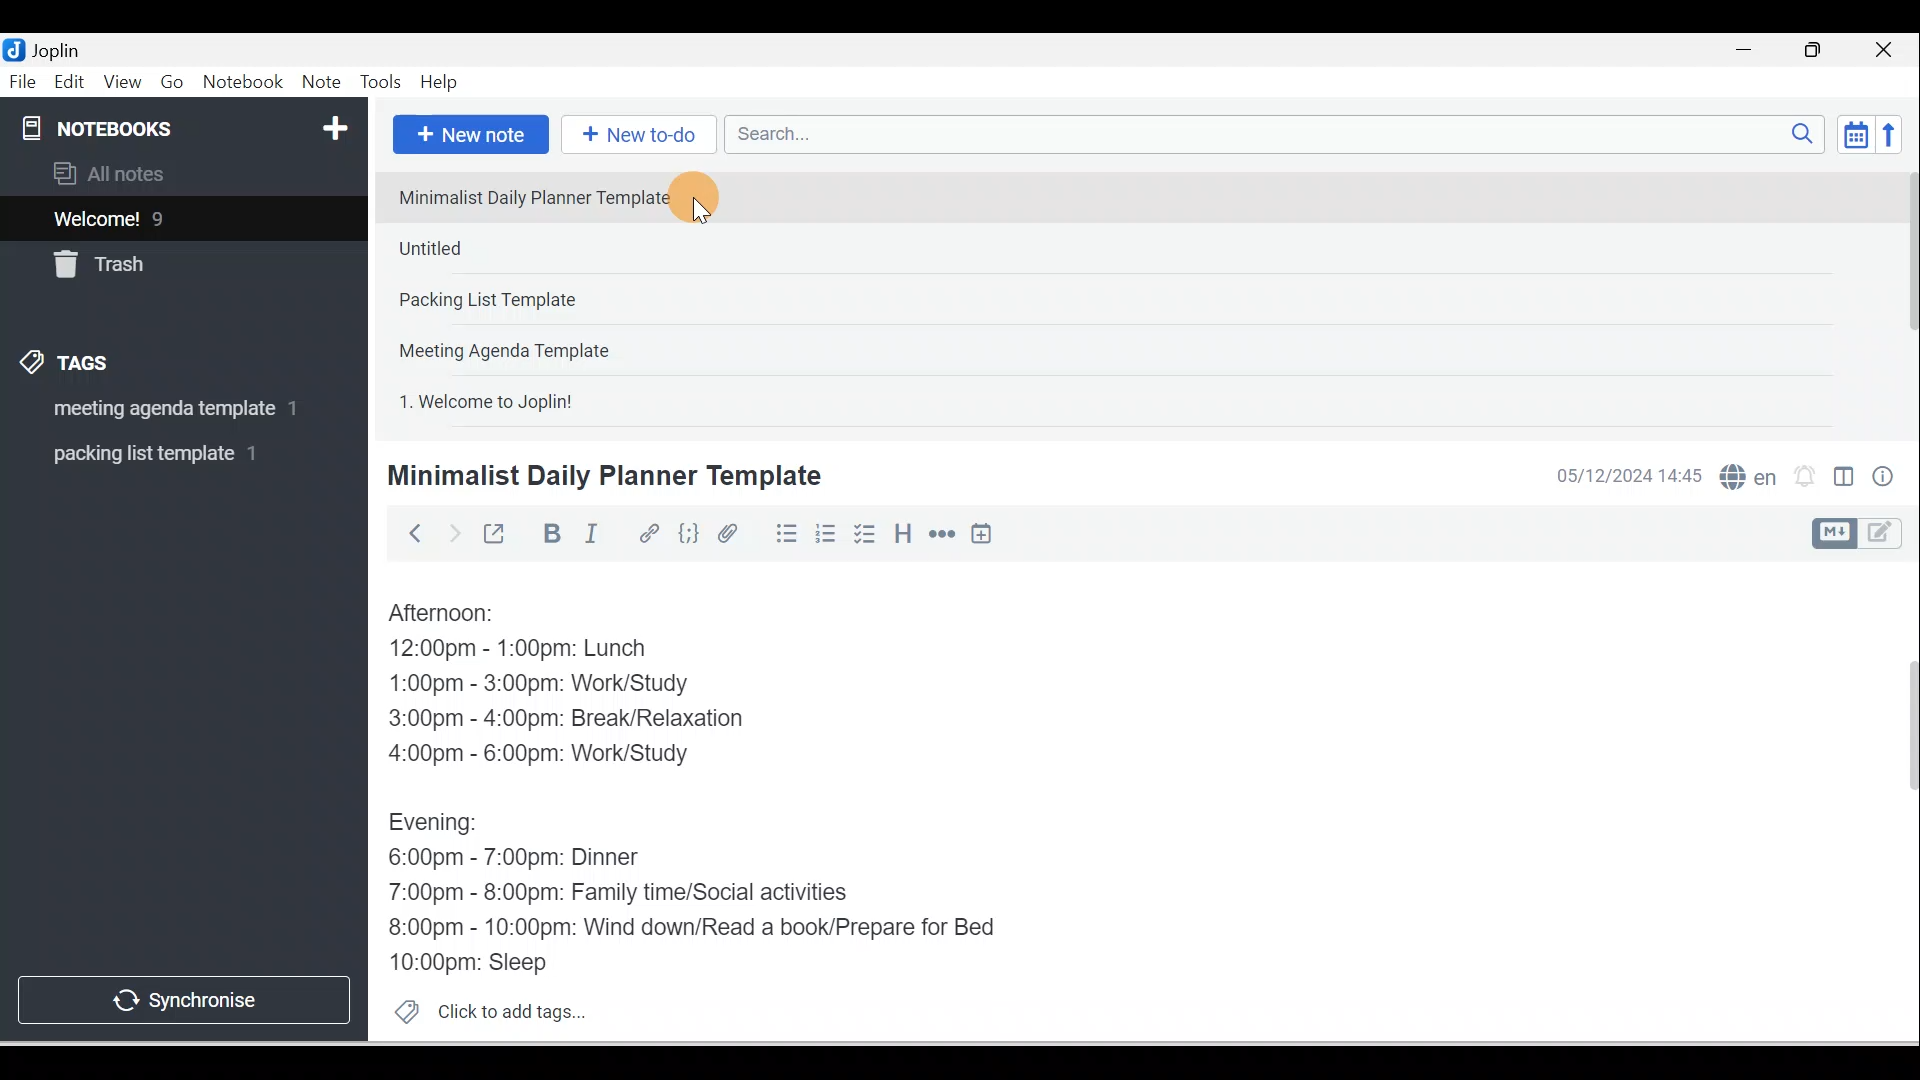  Describe the element at coordinates (633, 895) in the screenshot. I see `7:00pm - 8:00pm: Family time/Social activities` at that location.